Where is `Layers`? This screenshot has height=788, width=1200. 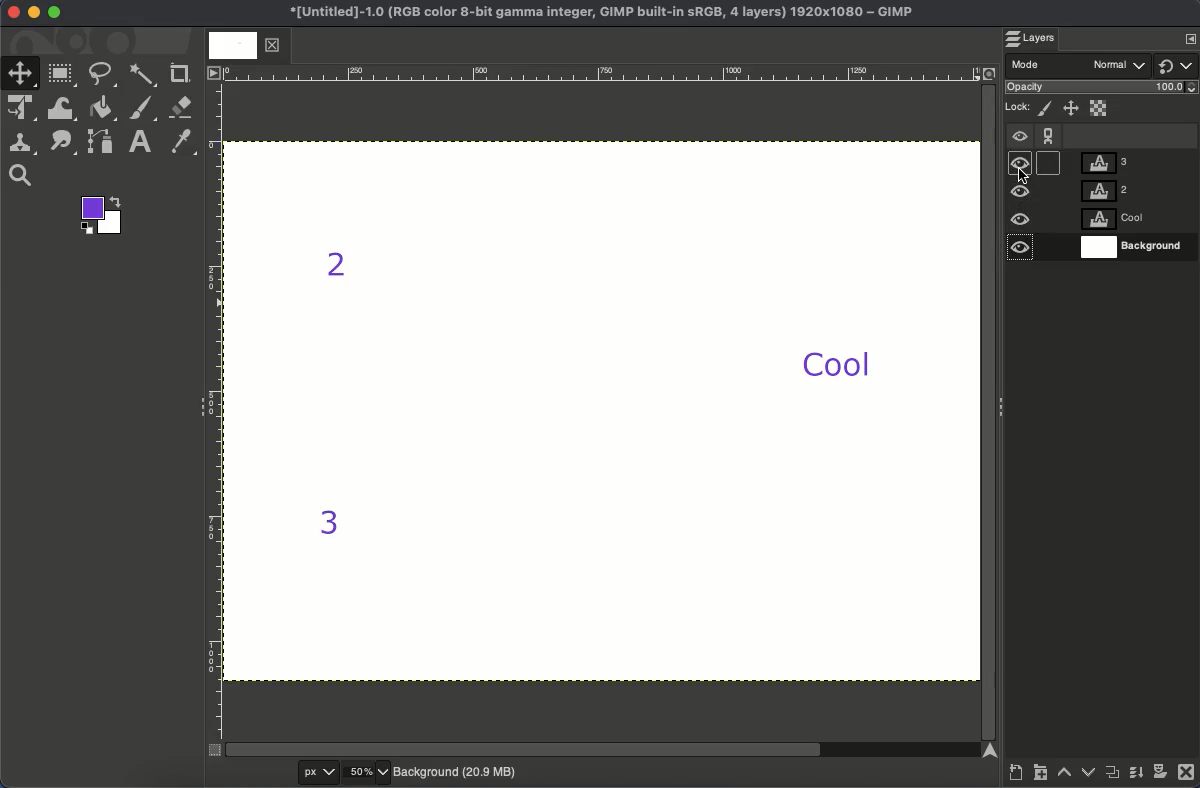 Layers is located at coordinates (1133, 205).